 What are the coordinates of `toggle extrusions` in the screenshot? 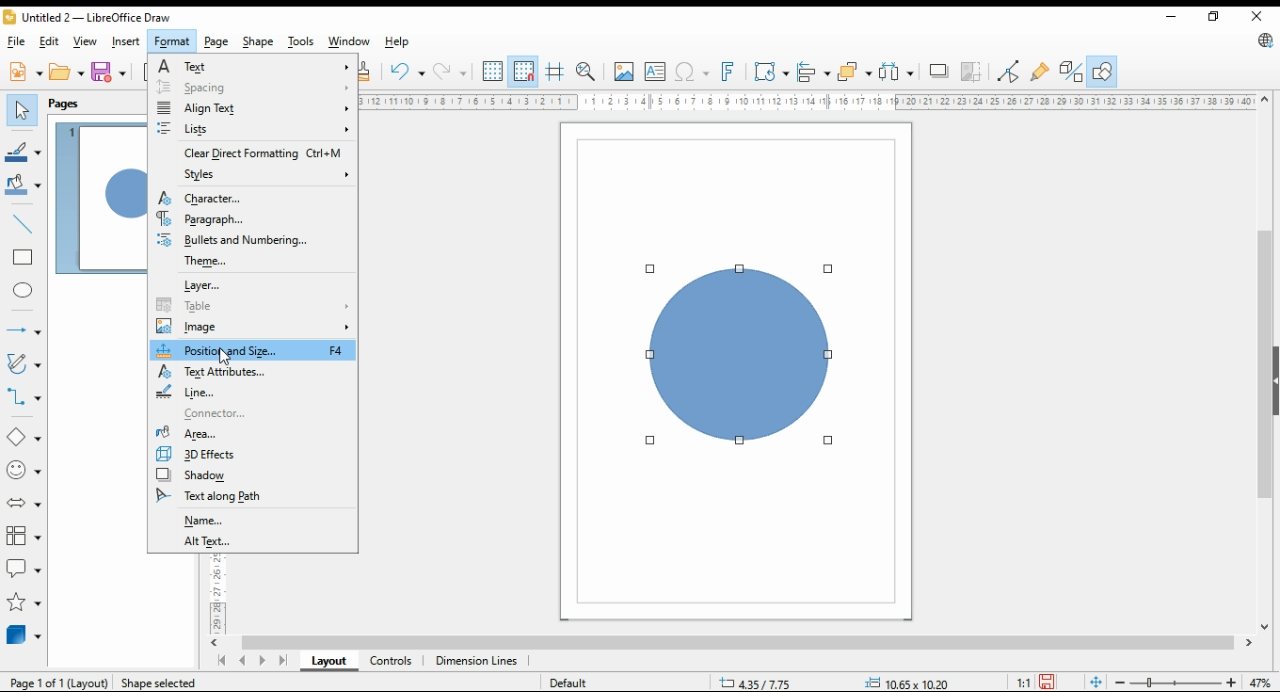 It's located at (1071, 70).